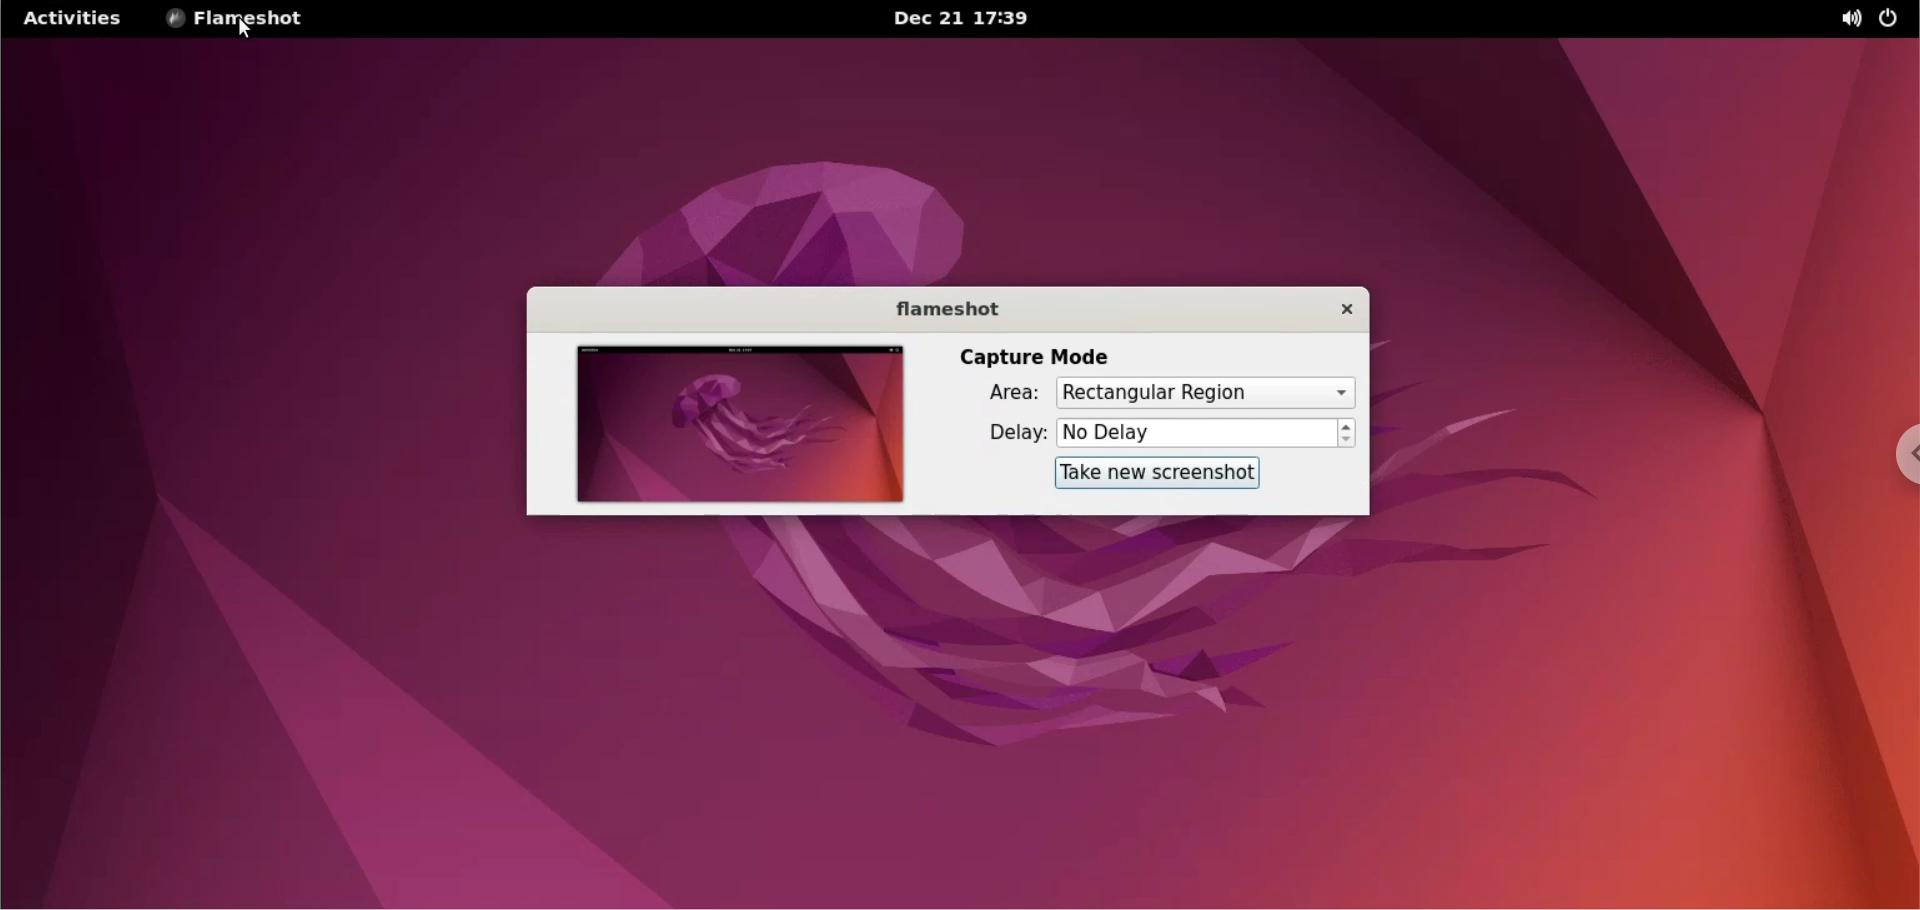 The image size is (1920, 910). Describe the element at coordinates (943, 309) in the screenshot. I see `flameshot ` at that location.